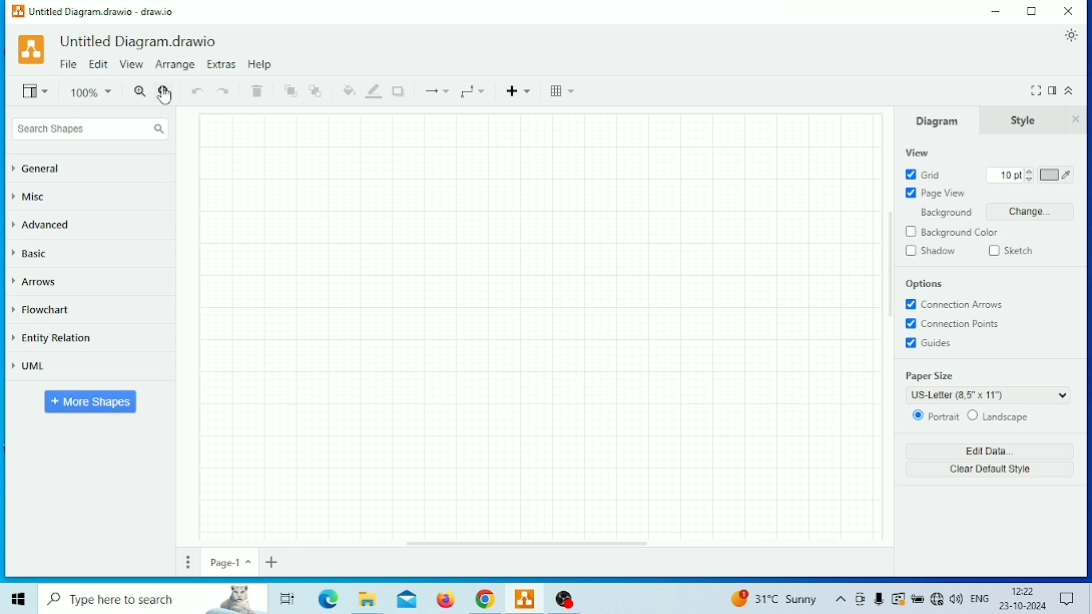  What do you see at coordinates (1072, 36) in the screenshot?
I see `Appearance` at bounding box center [1072, 36].